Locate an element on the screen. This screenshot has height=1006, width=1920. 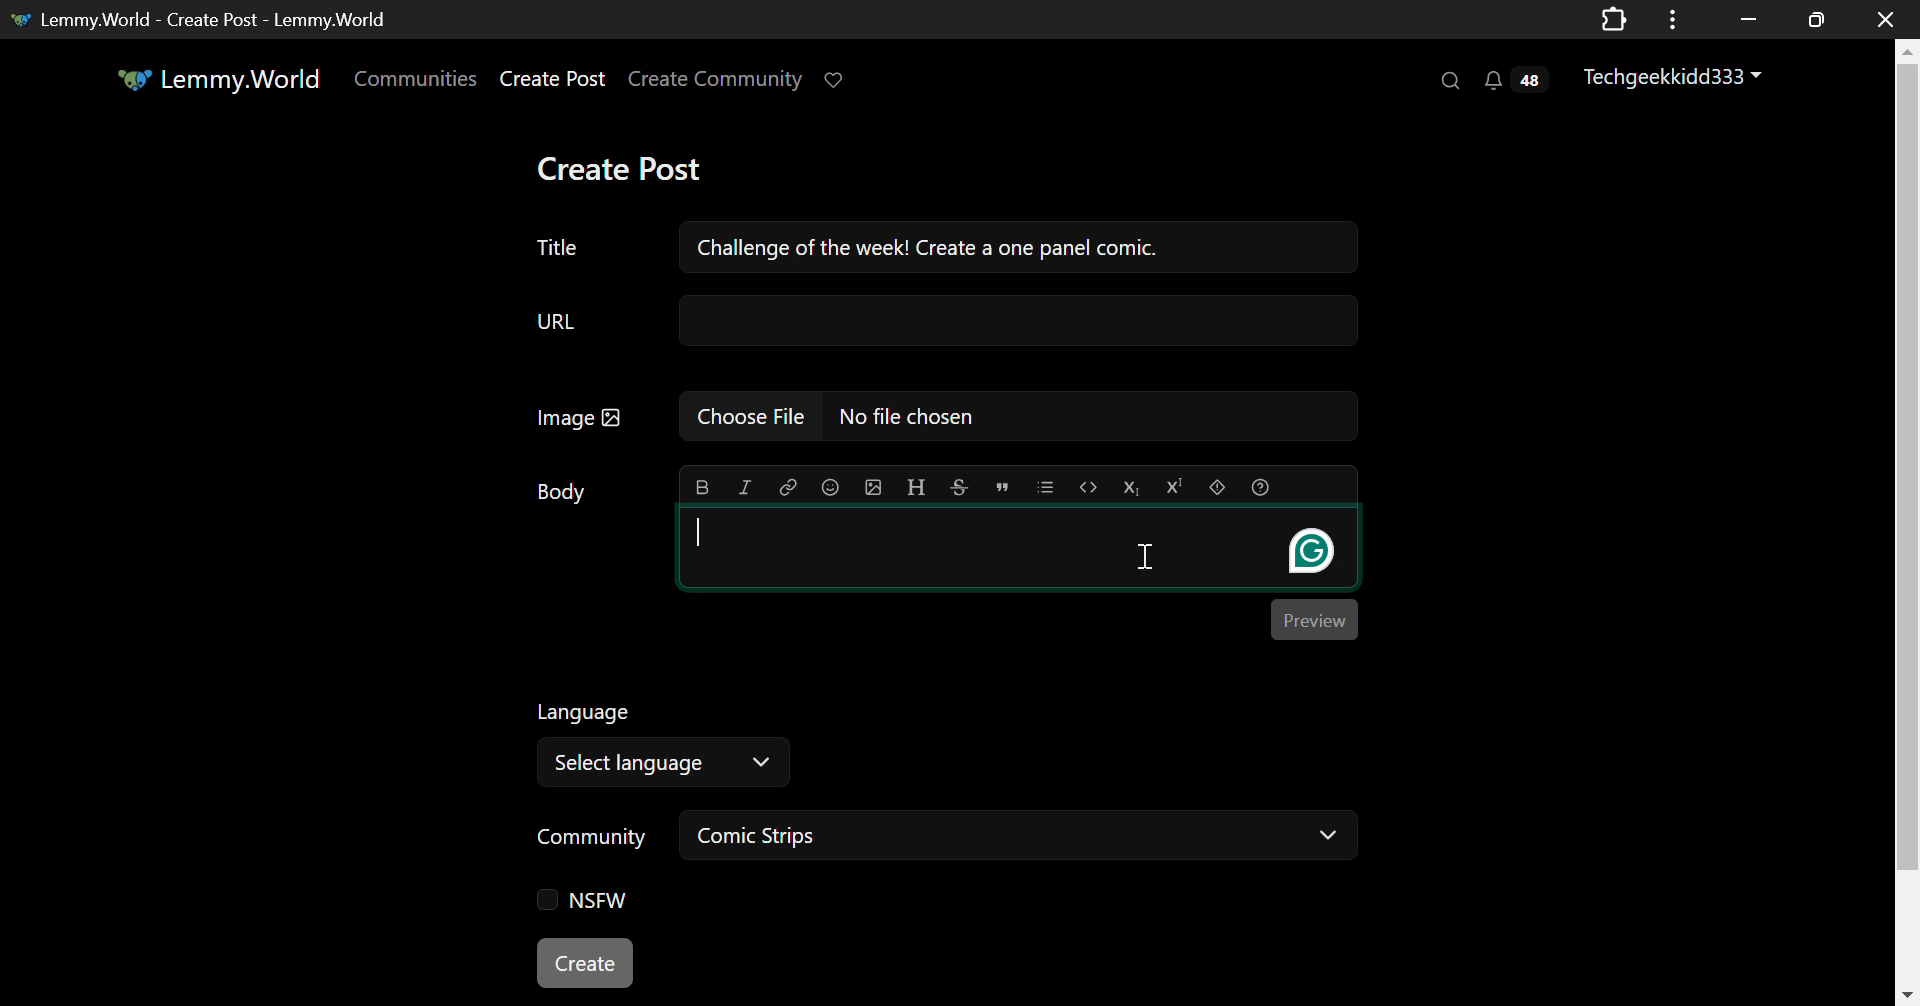
Preview is located at coordinates (1315, 619).